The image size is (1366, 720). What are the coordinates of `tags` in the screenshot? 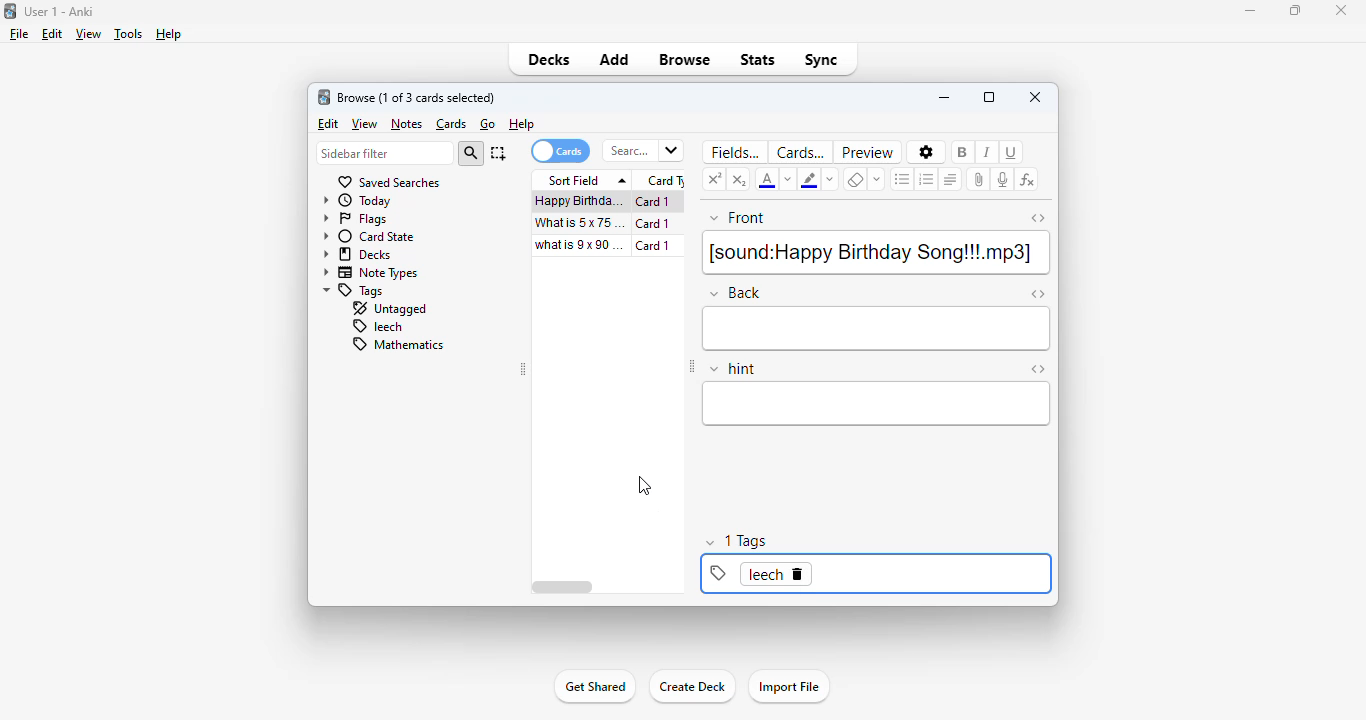 It's located at (354, 291).